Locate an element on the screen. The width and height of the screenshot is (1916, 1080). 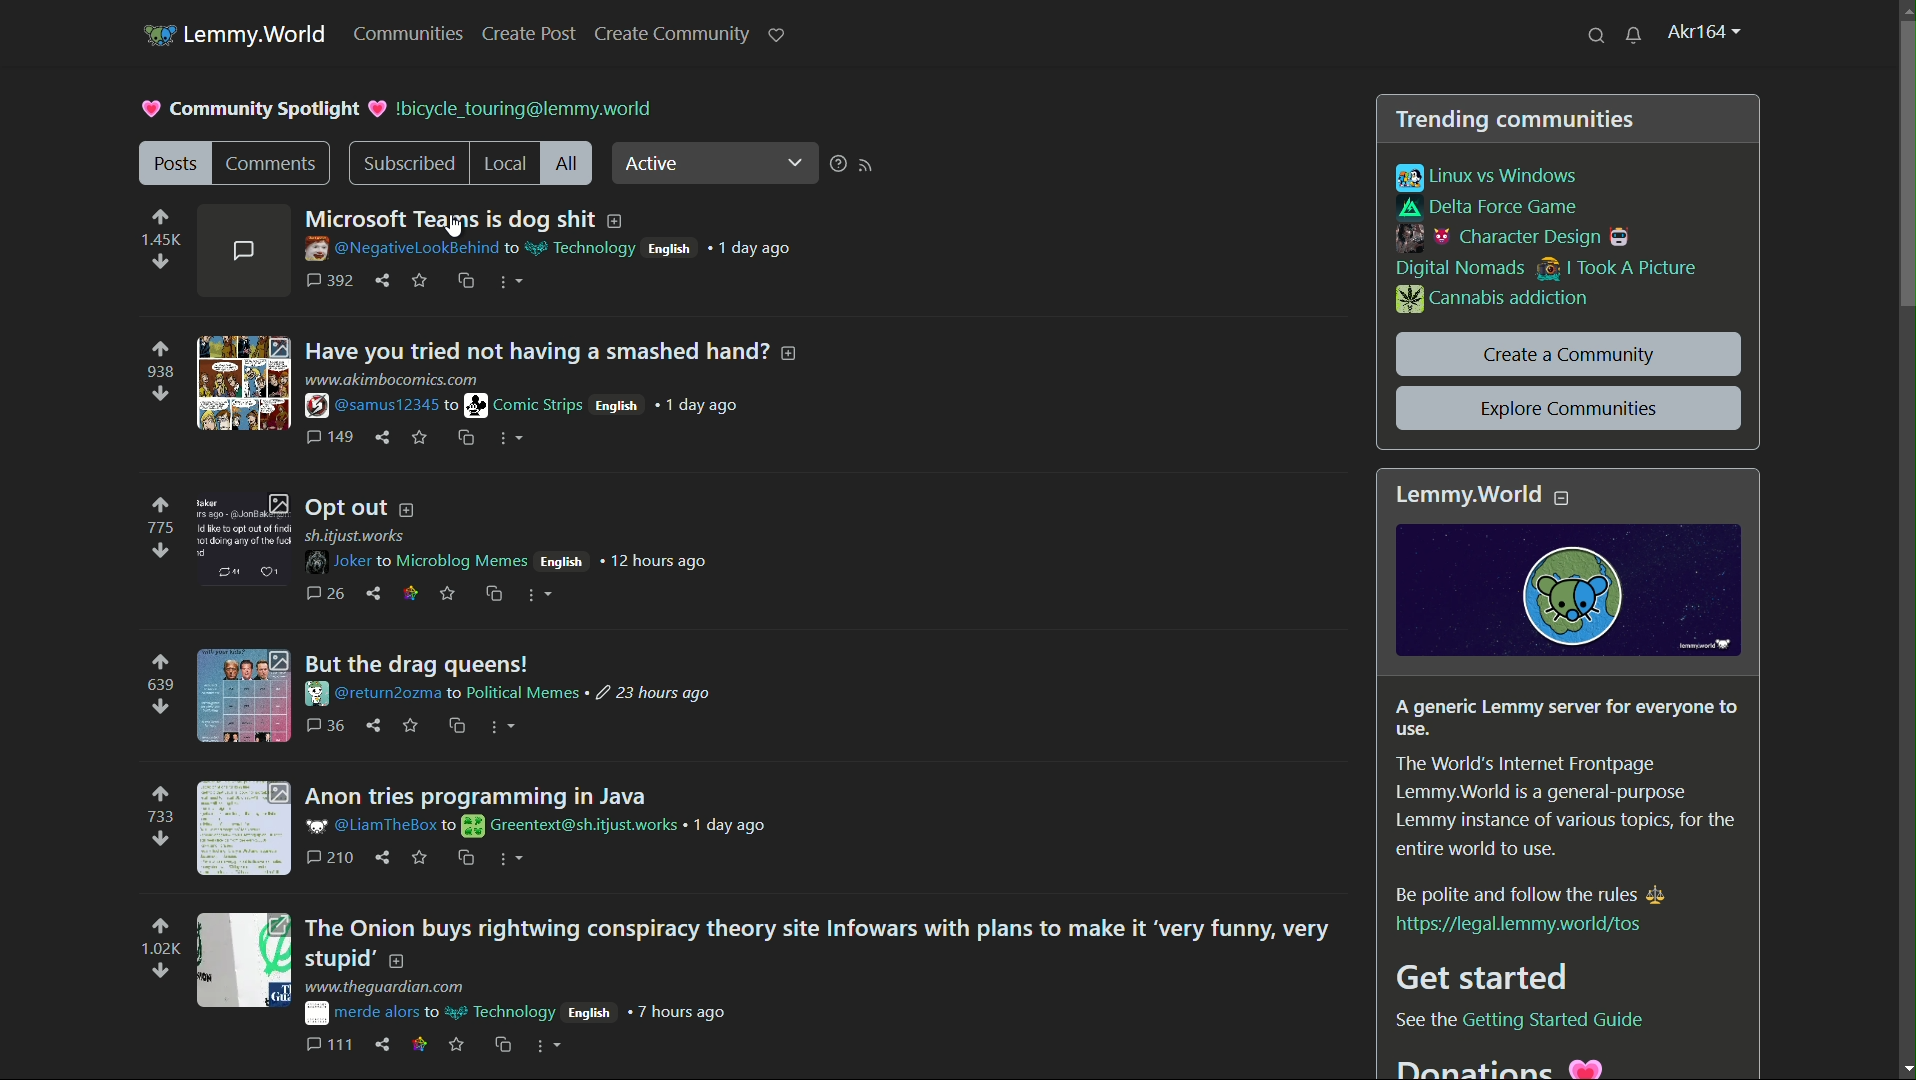
text is located at coordinates (1494, 1069).